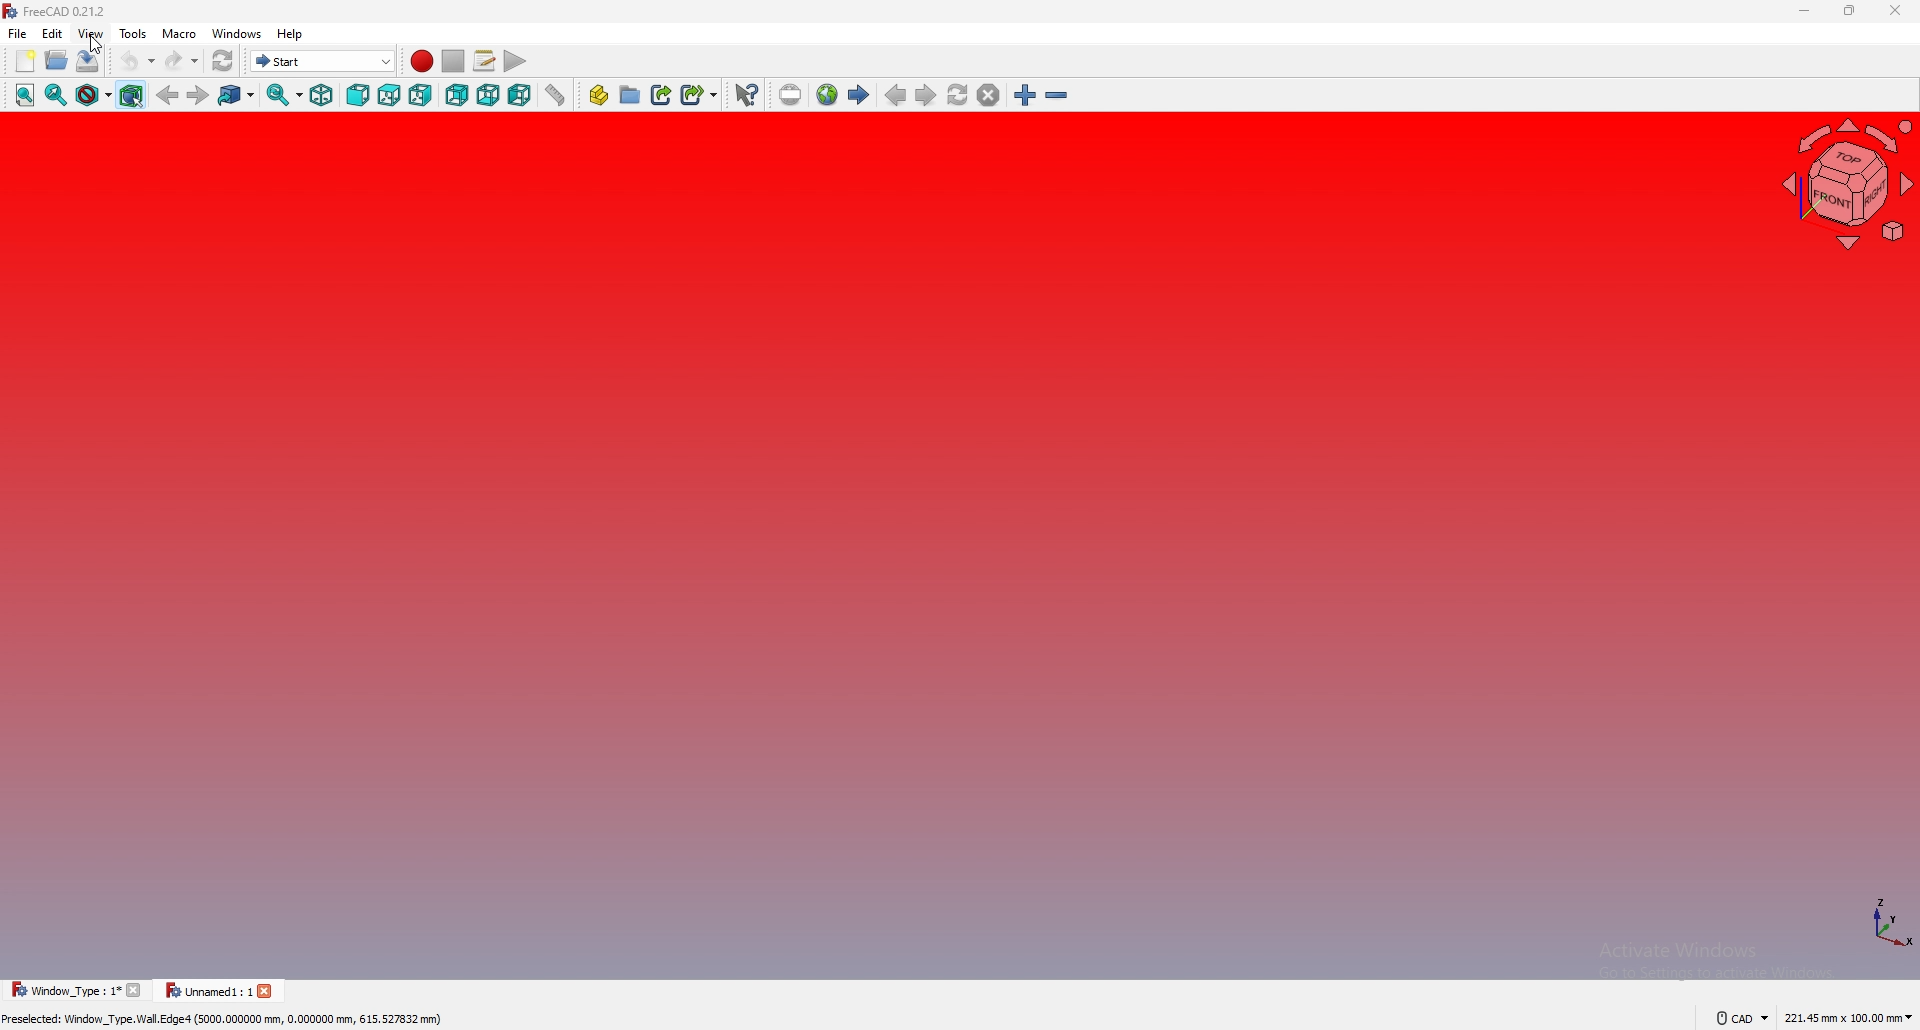 Image resolution: width=1920 pixels, height=1030 pixels. I want to click on rear, so click(458, 96).